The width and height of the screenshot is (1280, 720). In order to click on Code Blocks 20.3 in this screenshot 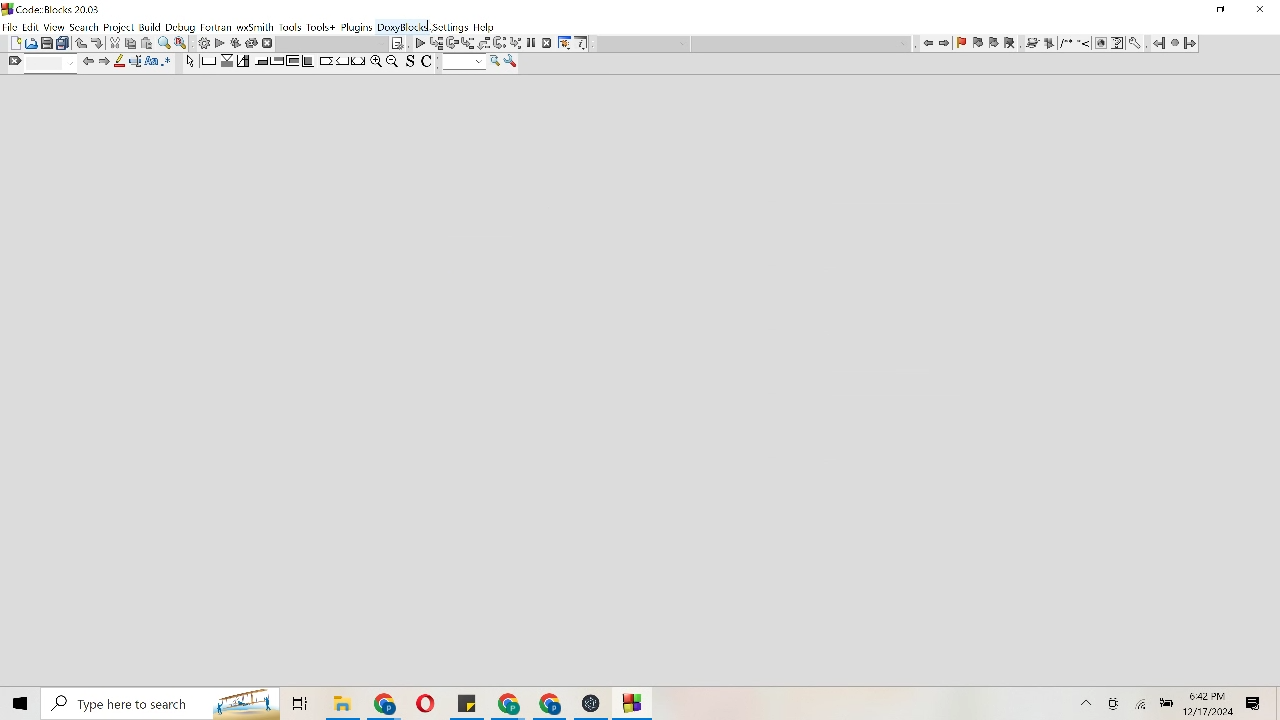, I will do `click(50, 8)`.